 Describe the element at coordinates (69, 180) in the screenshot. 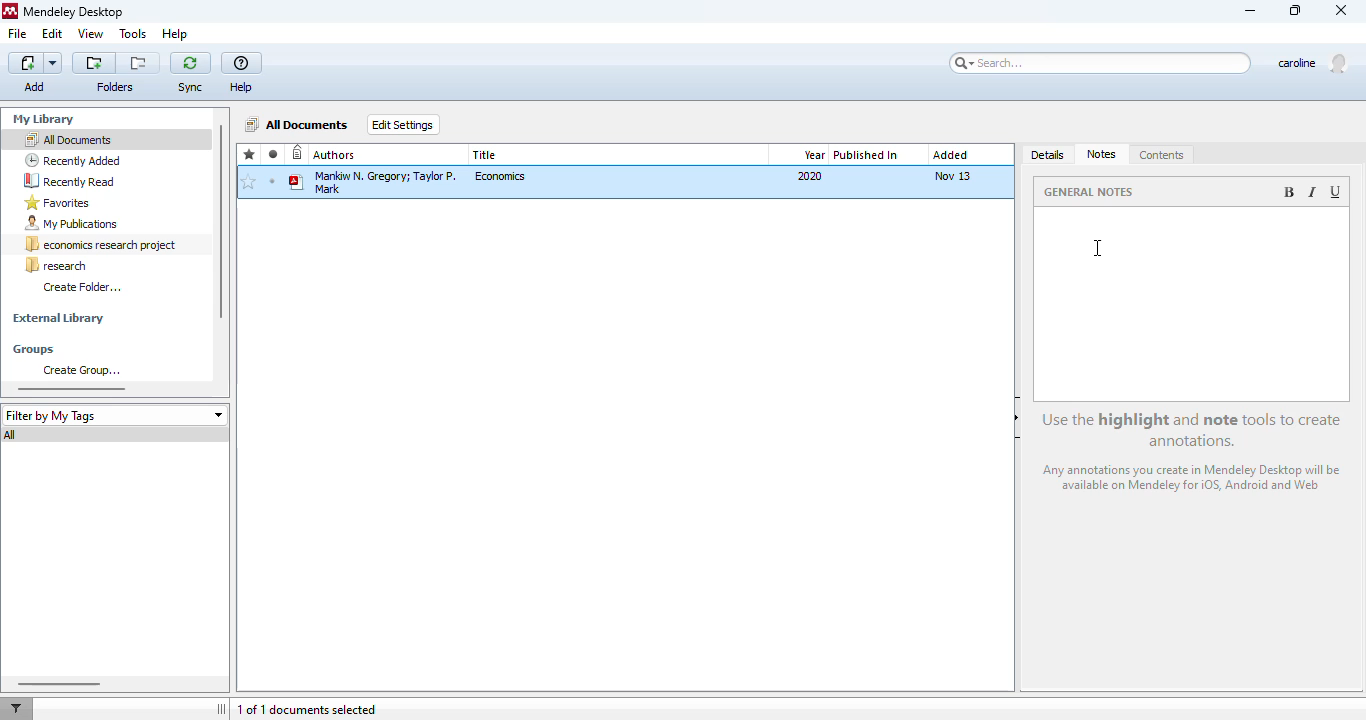

I see `recently read` at that location.